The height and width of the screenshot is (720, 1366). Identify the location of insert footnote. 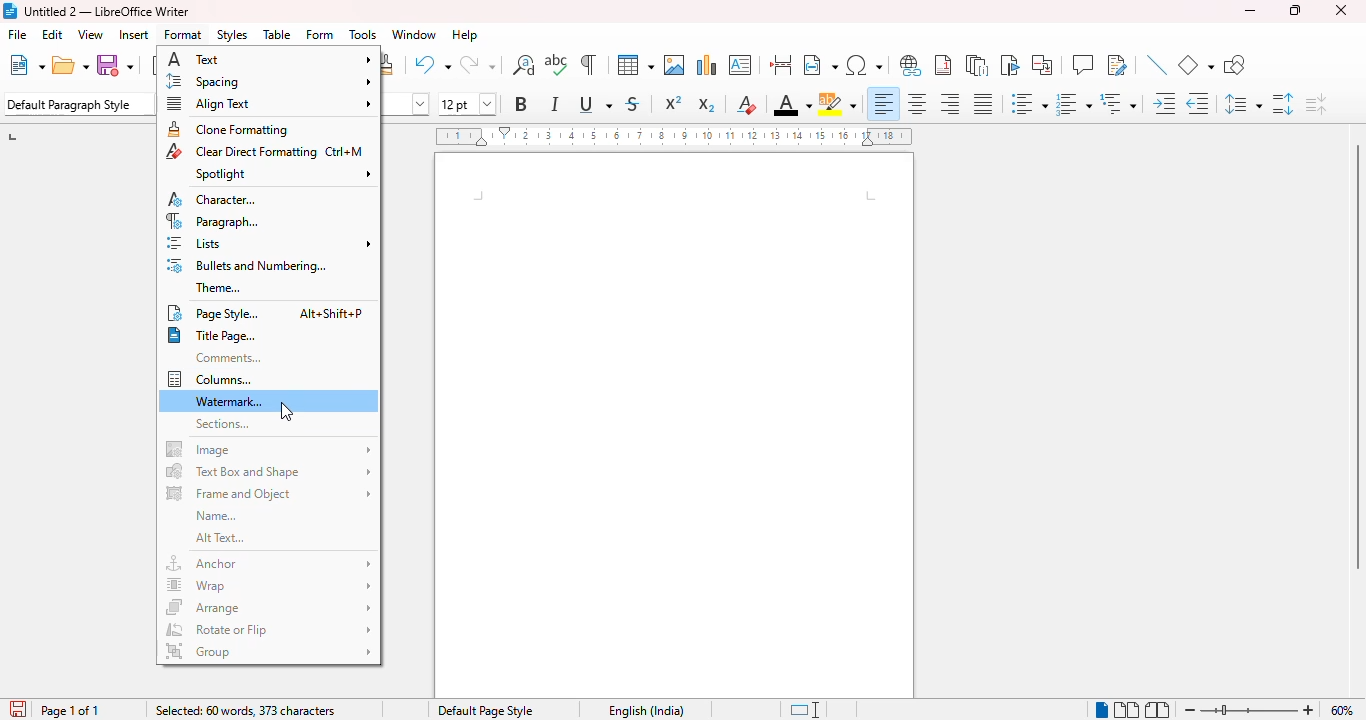
(944, 65).